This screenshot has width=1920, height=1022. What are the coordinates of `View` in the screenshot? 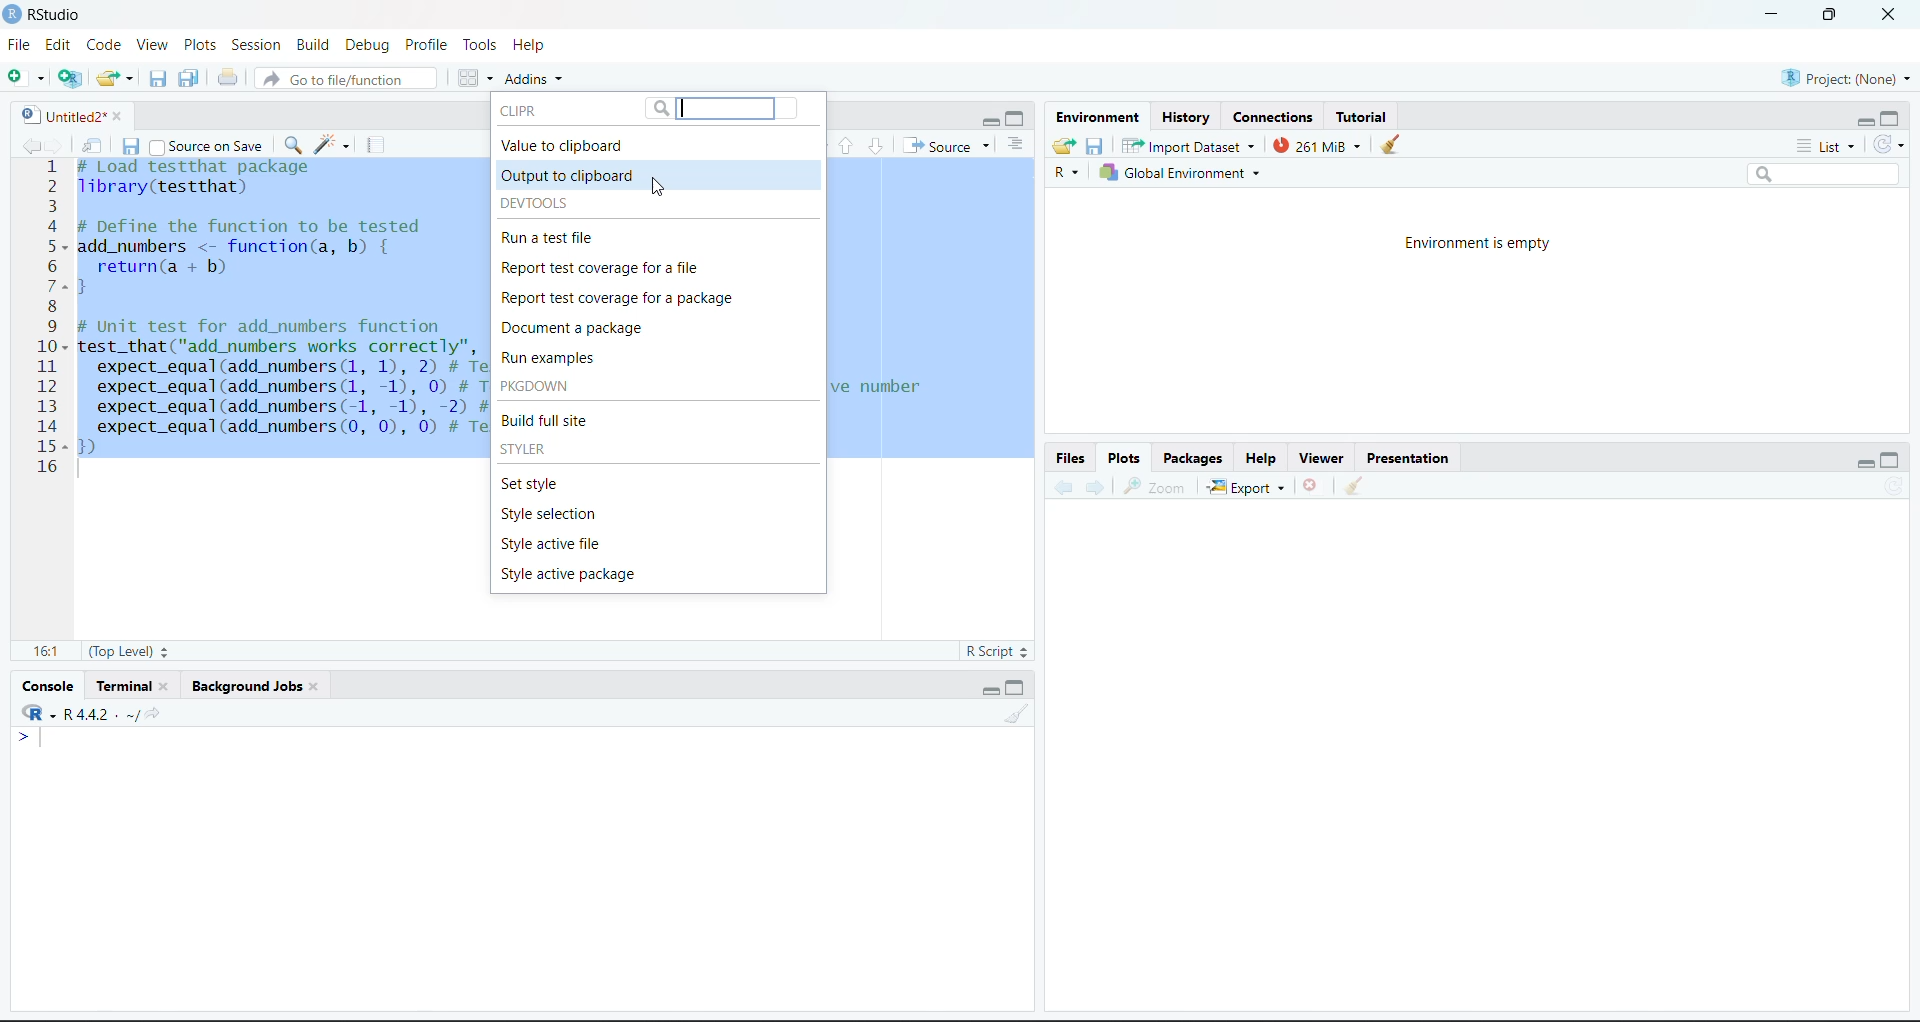 It's located at (151, 44).